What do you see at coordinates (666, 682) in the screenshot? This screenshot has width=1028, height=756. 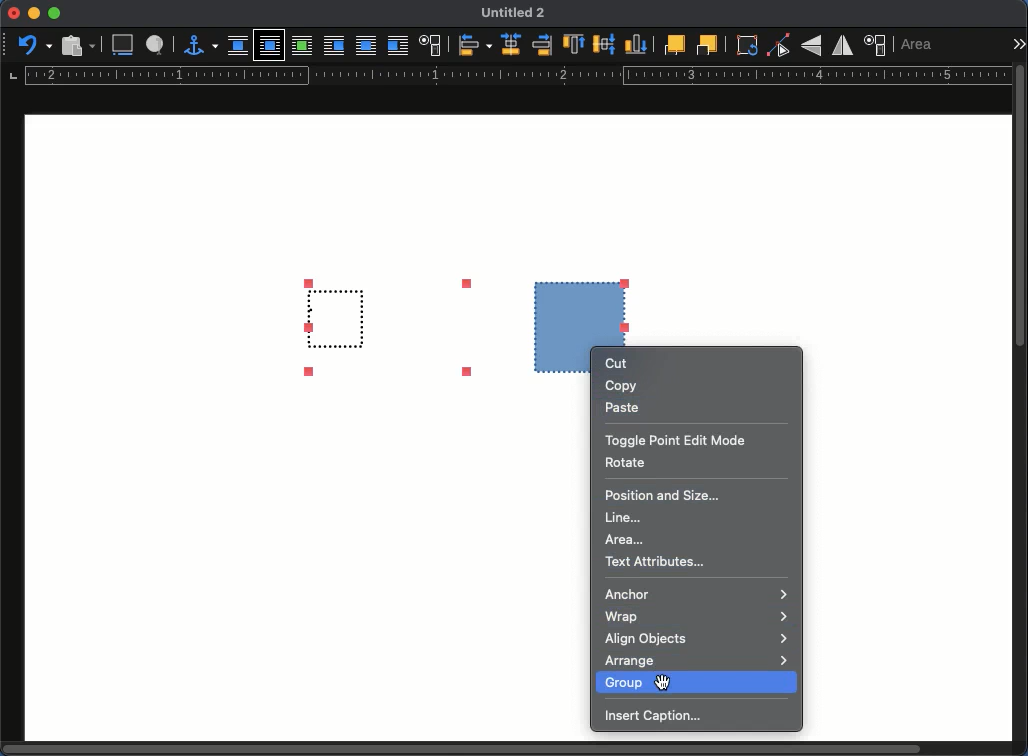 I see `Cursor` at bounding box center [666, 682].